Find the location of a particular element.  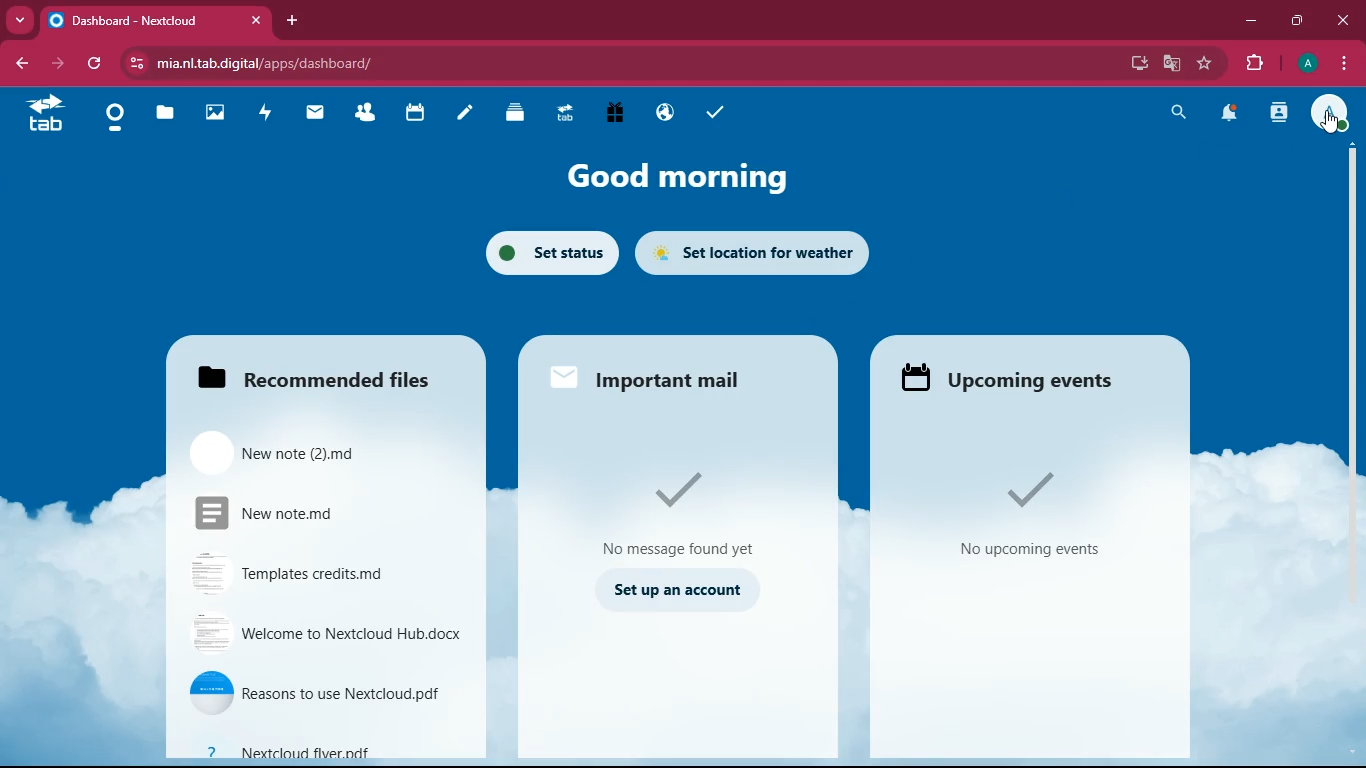

gift is located at coordinates (616, 112).